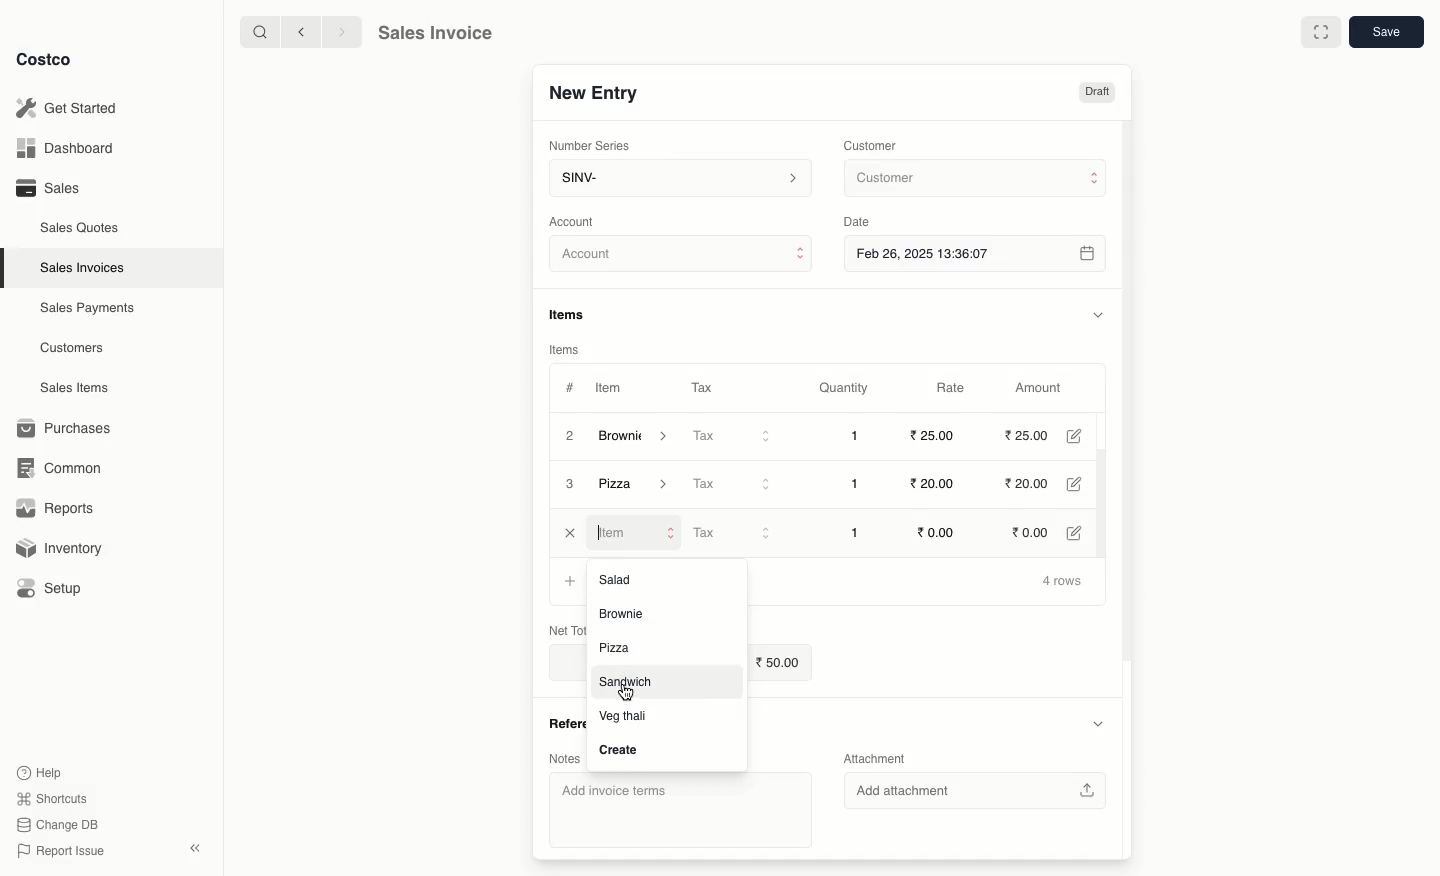 The height and width of the screenshot is (876, 1440). What do you see at coordinates (862, 222) in the screenshot?
I see `Date` at bounding box center [862, 222].